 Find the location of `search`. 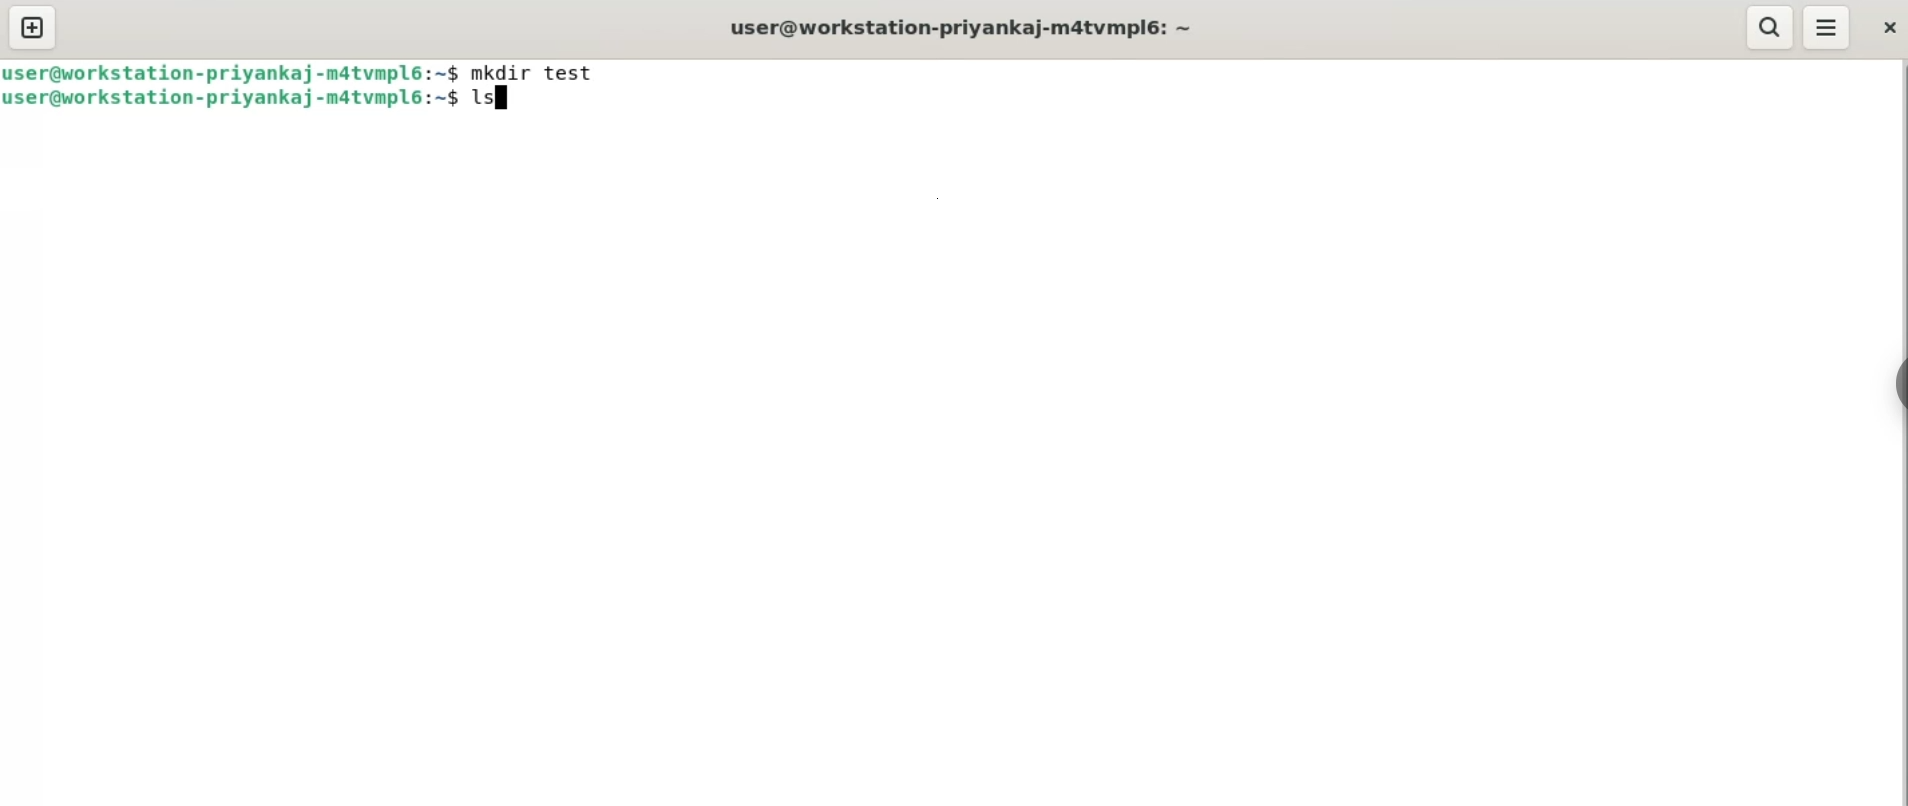

search is located at coordinates (1770, 27).